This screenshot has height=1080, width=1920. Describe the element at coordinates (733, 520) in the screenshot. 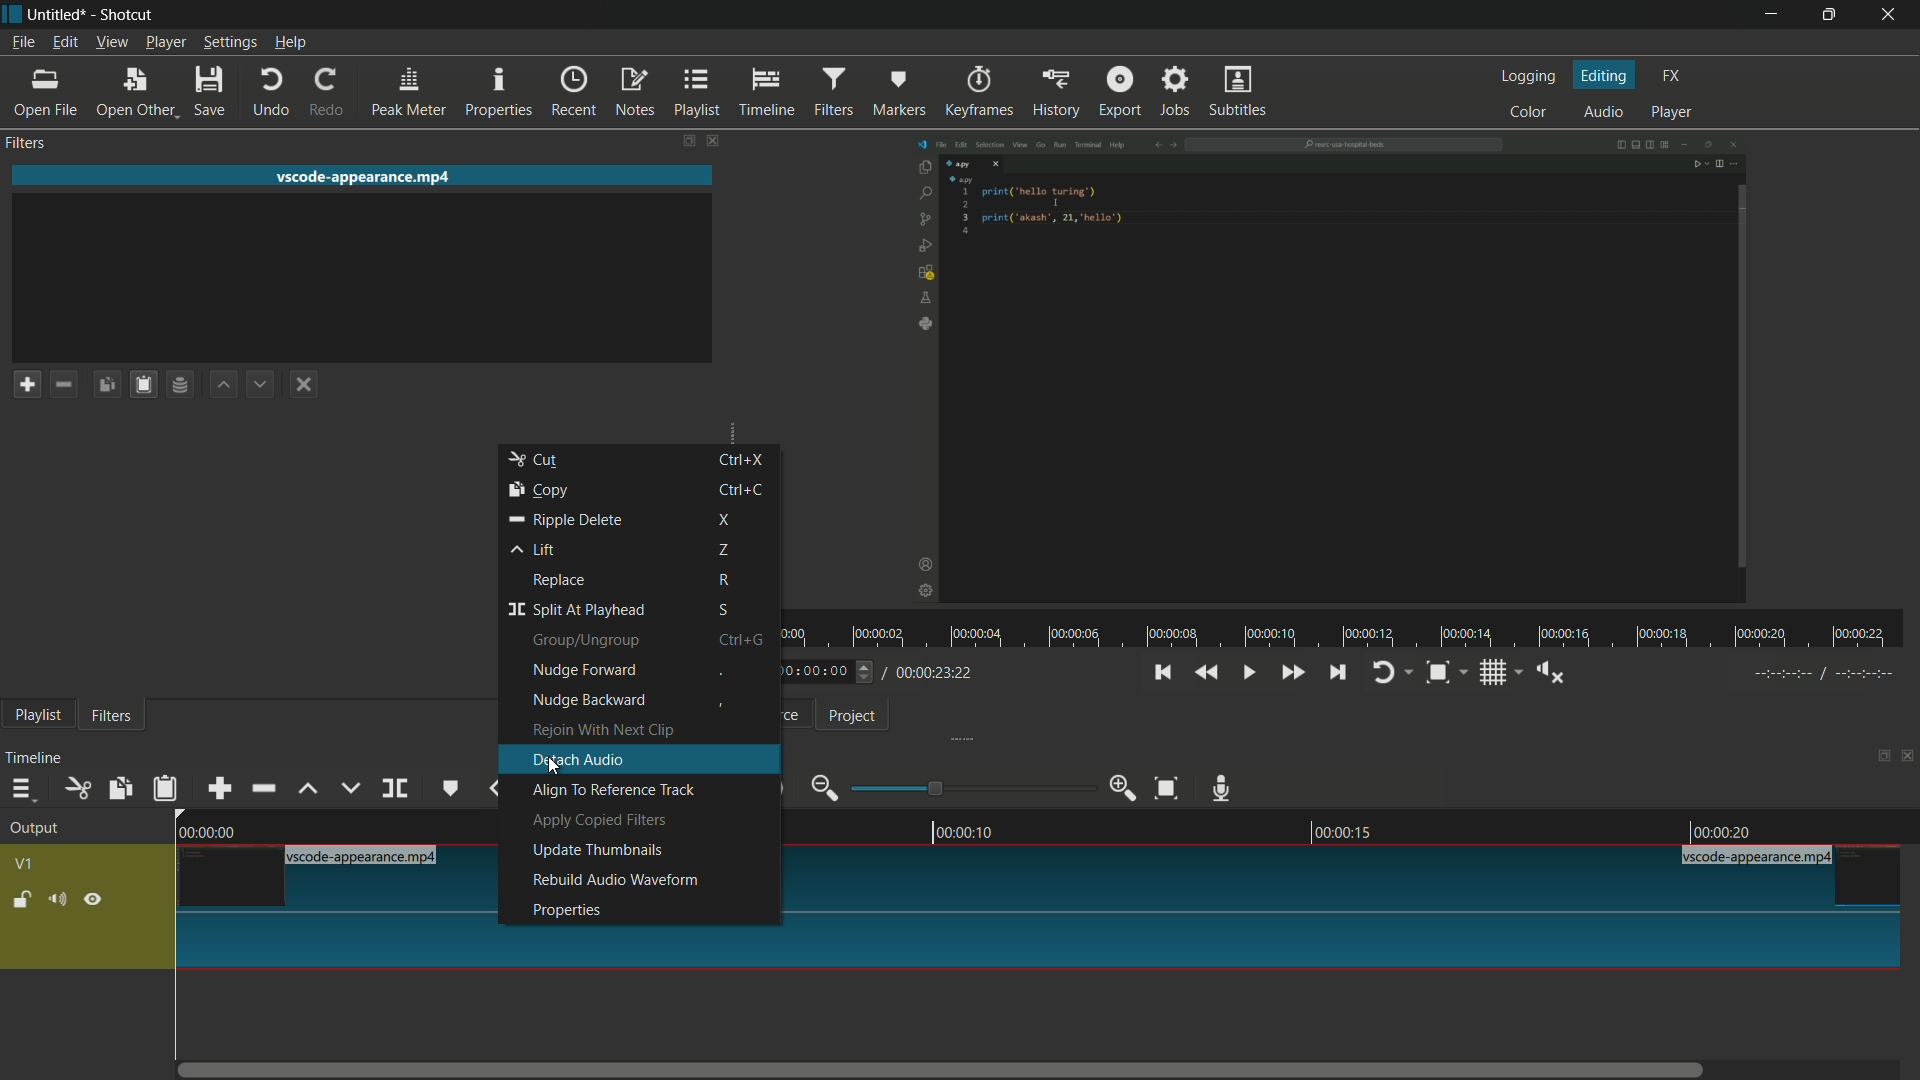

I see `x` at that location.